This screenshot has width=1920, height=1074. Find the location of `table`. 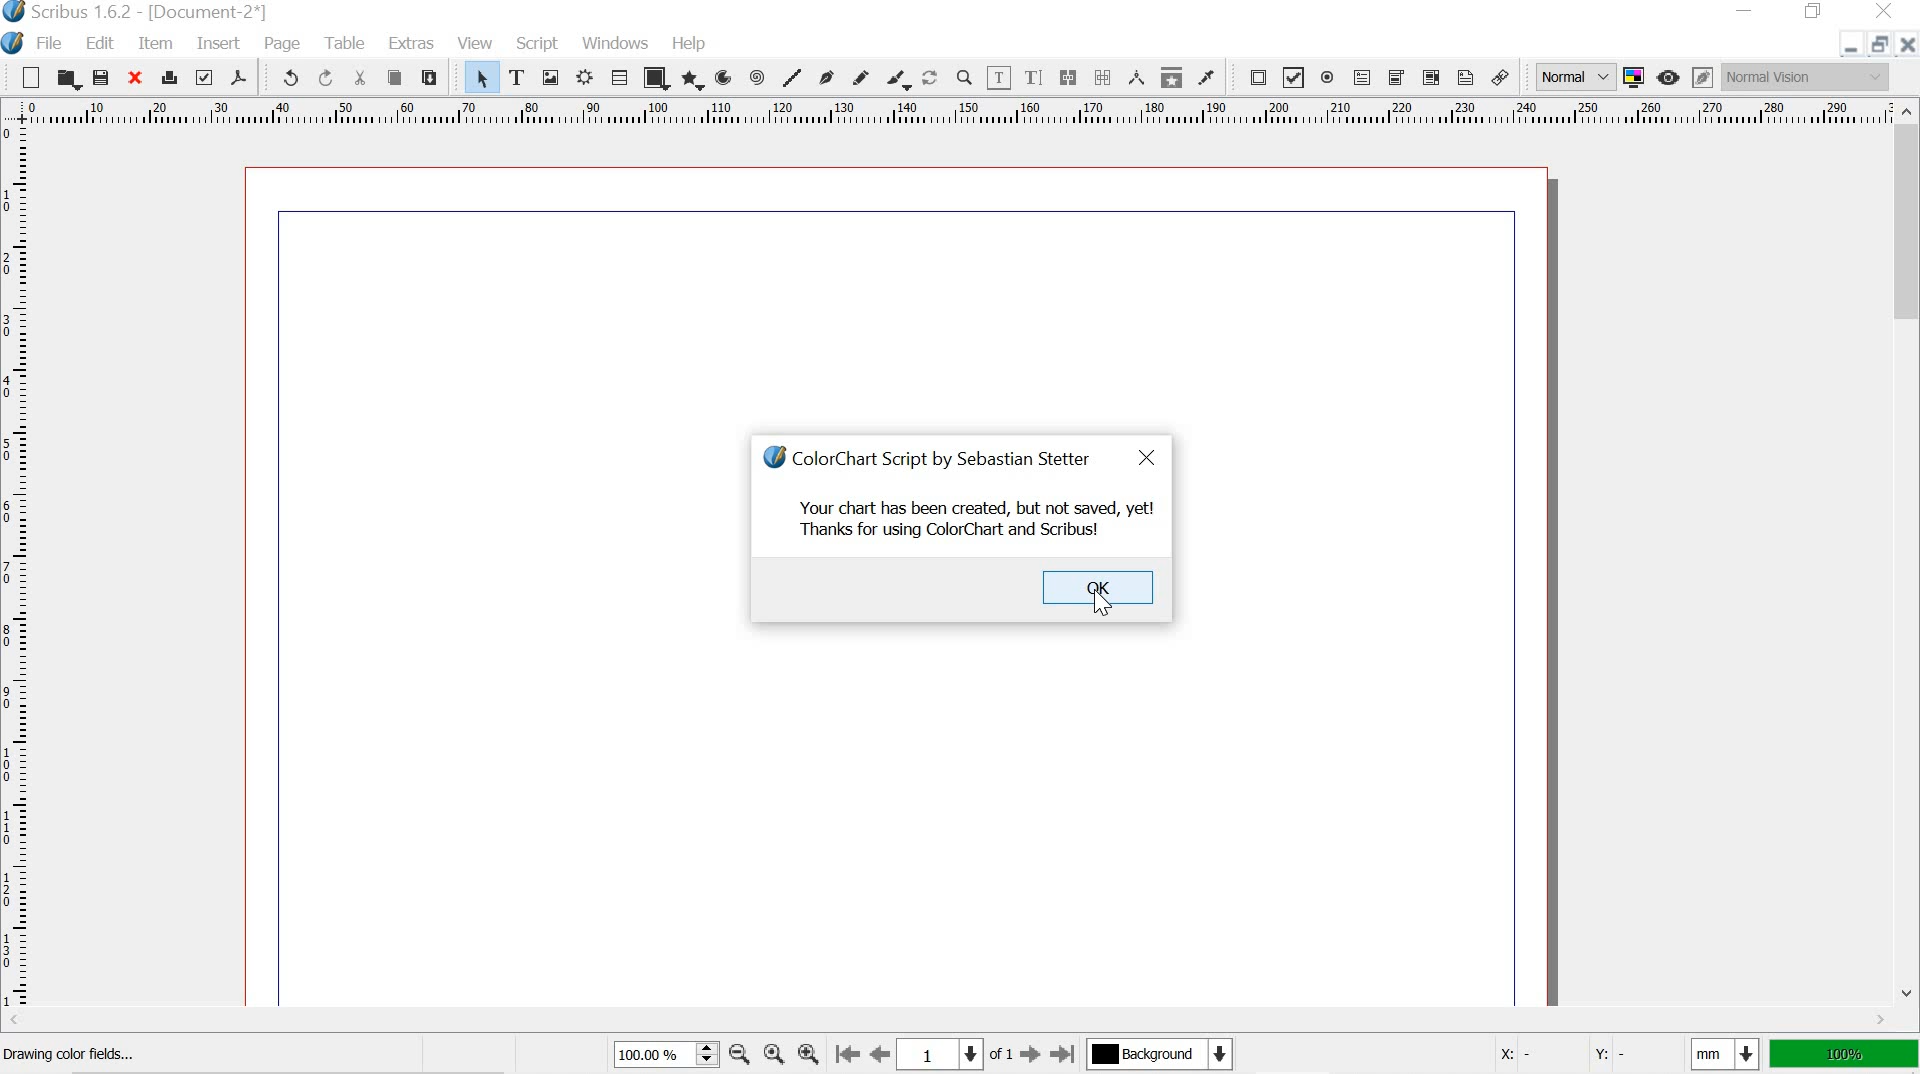

table is located at coordinates (620, 77).